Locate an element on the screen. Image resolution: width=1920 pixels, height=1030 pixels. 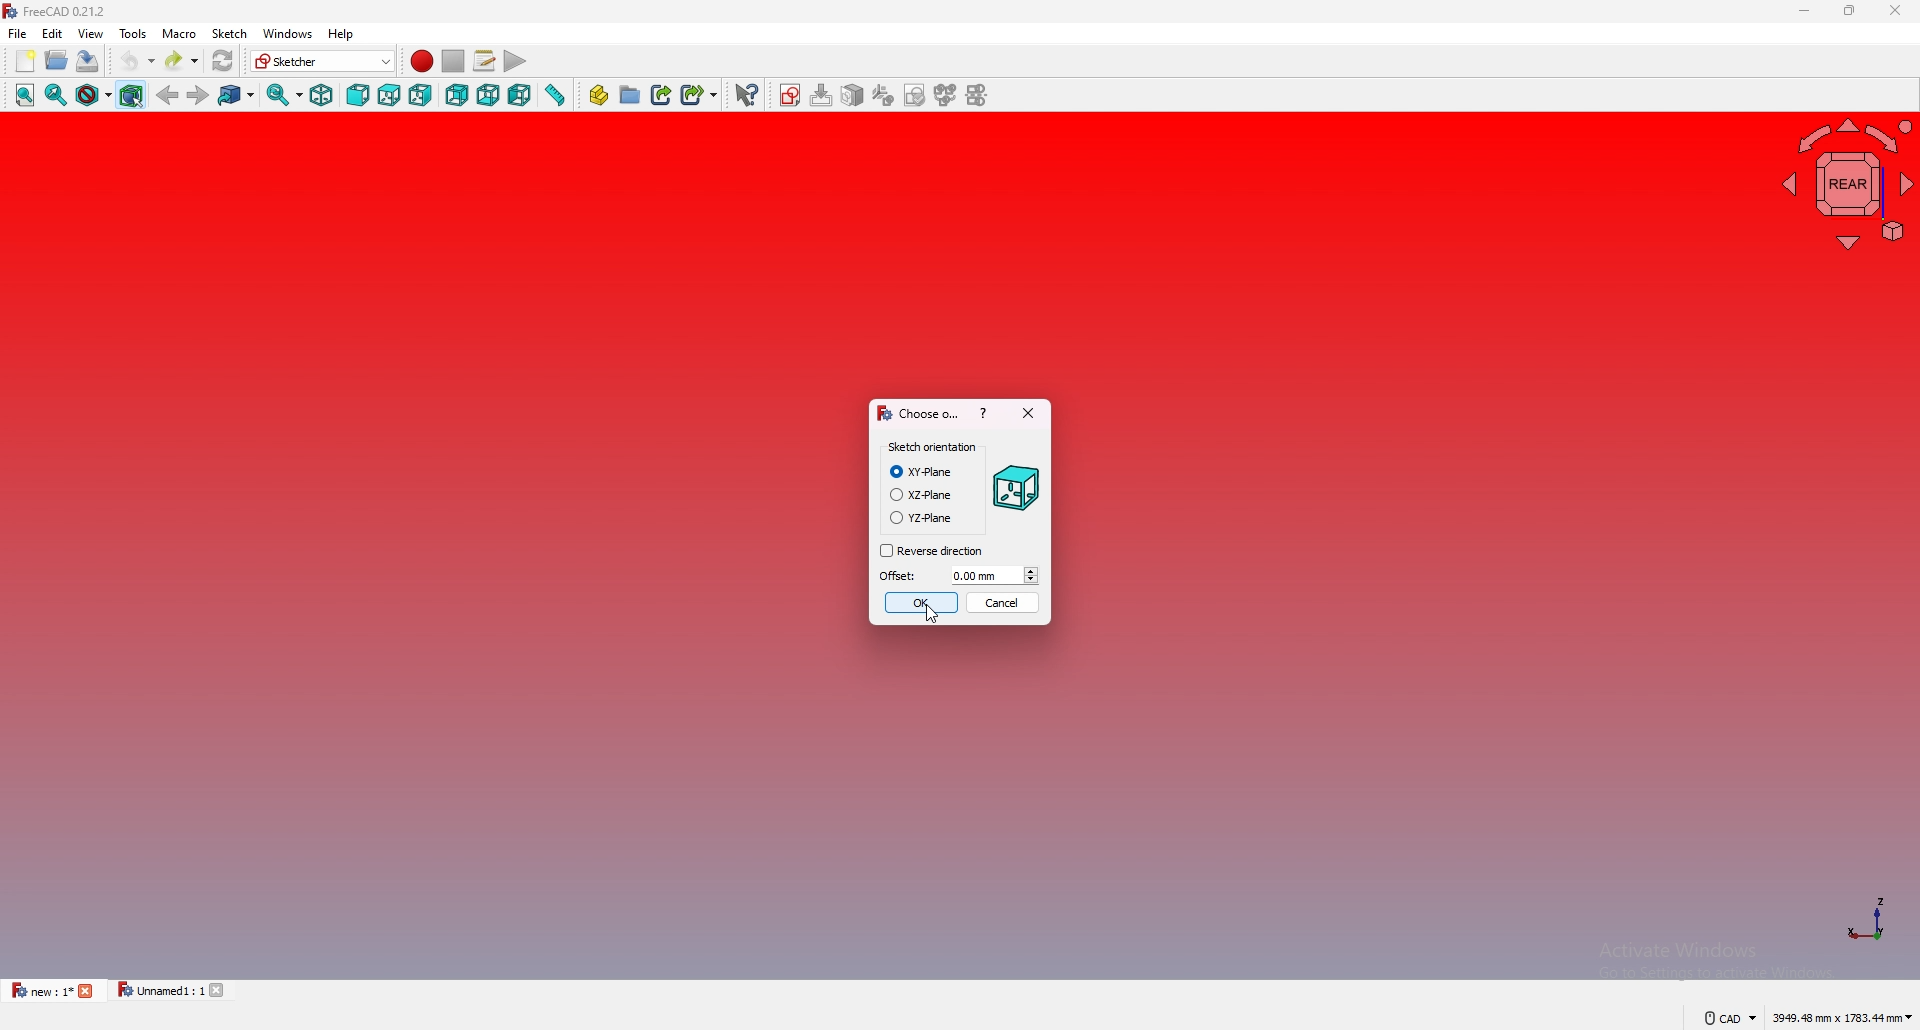
new is located at coordinates (23, 61).